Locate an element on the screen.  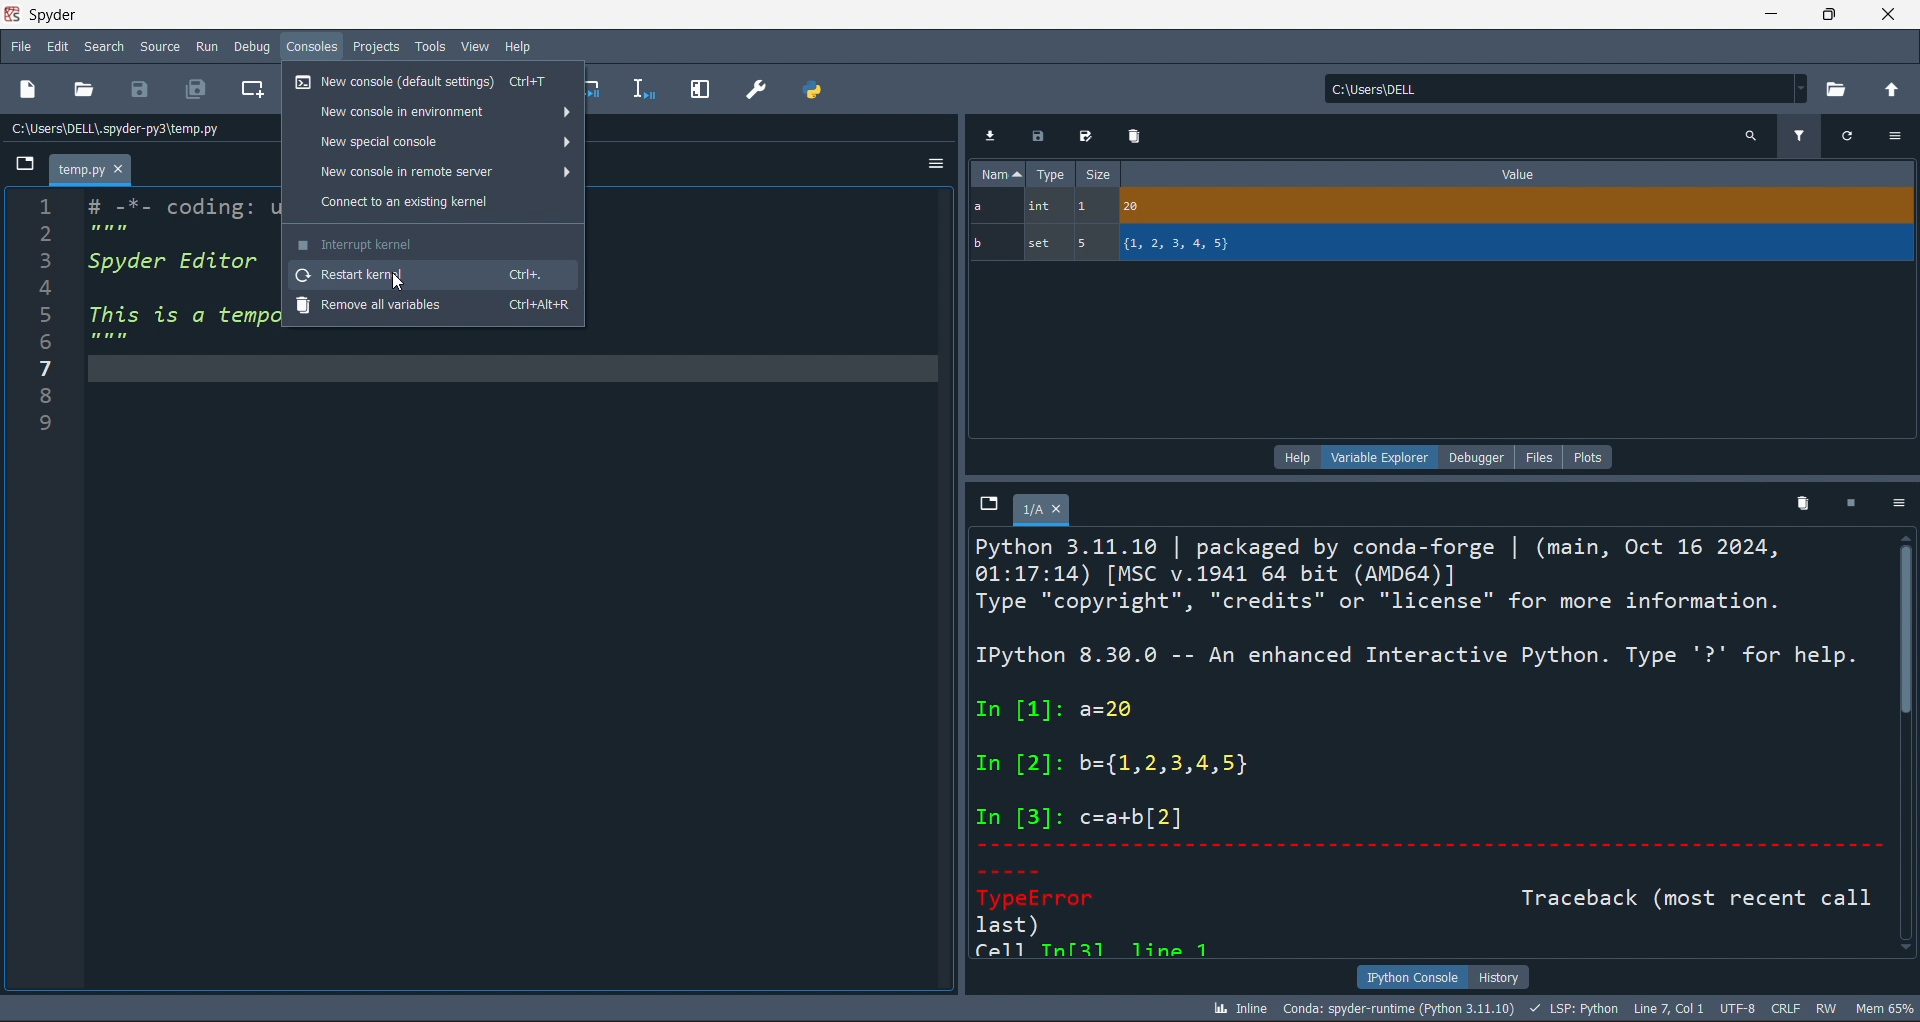
delete kernel is located at coordinates (1804, 507).